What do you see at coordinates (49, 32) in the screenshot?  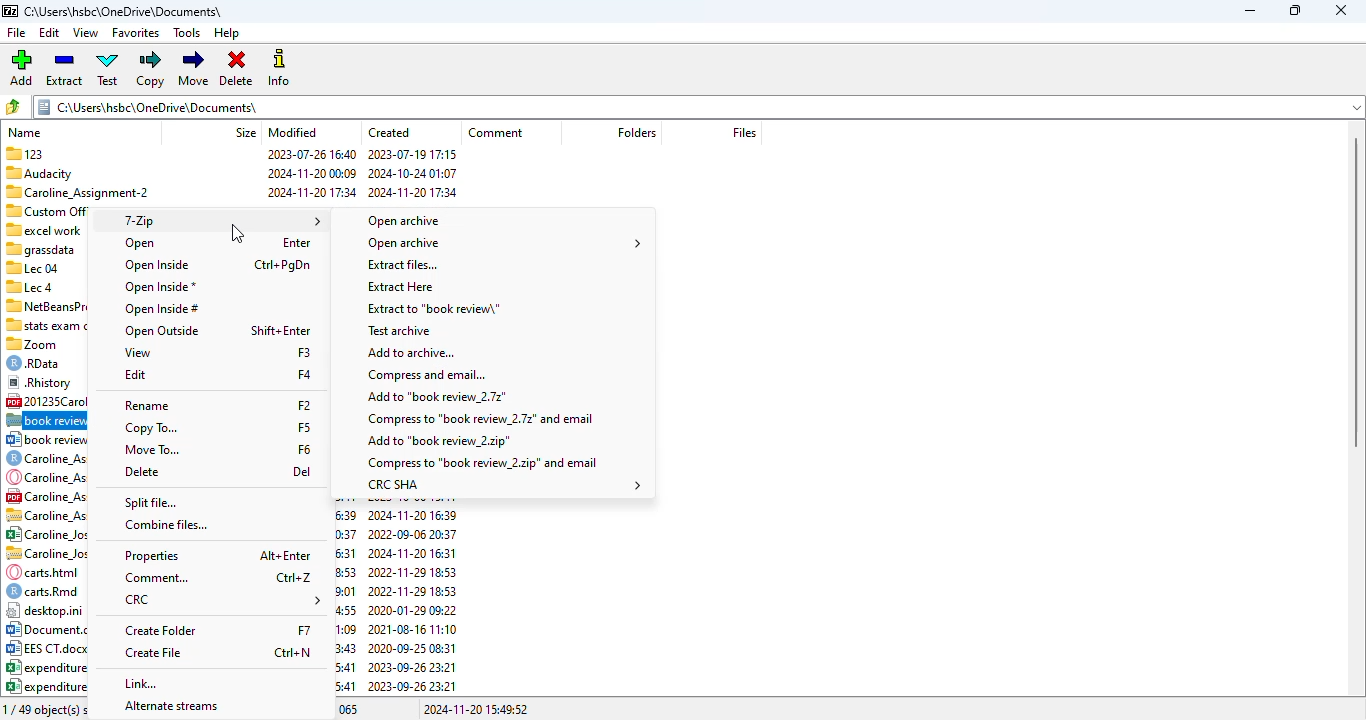 I see `edit` at bounding box center [49, 32].